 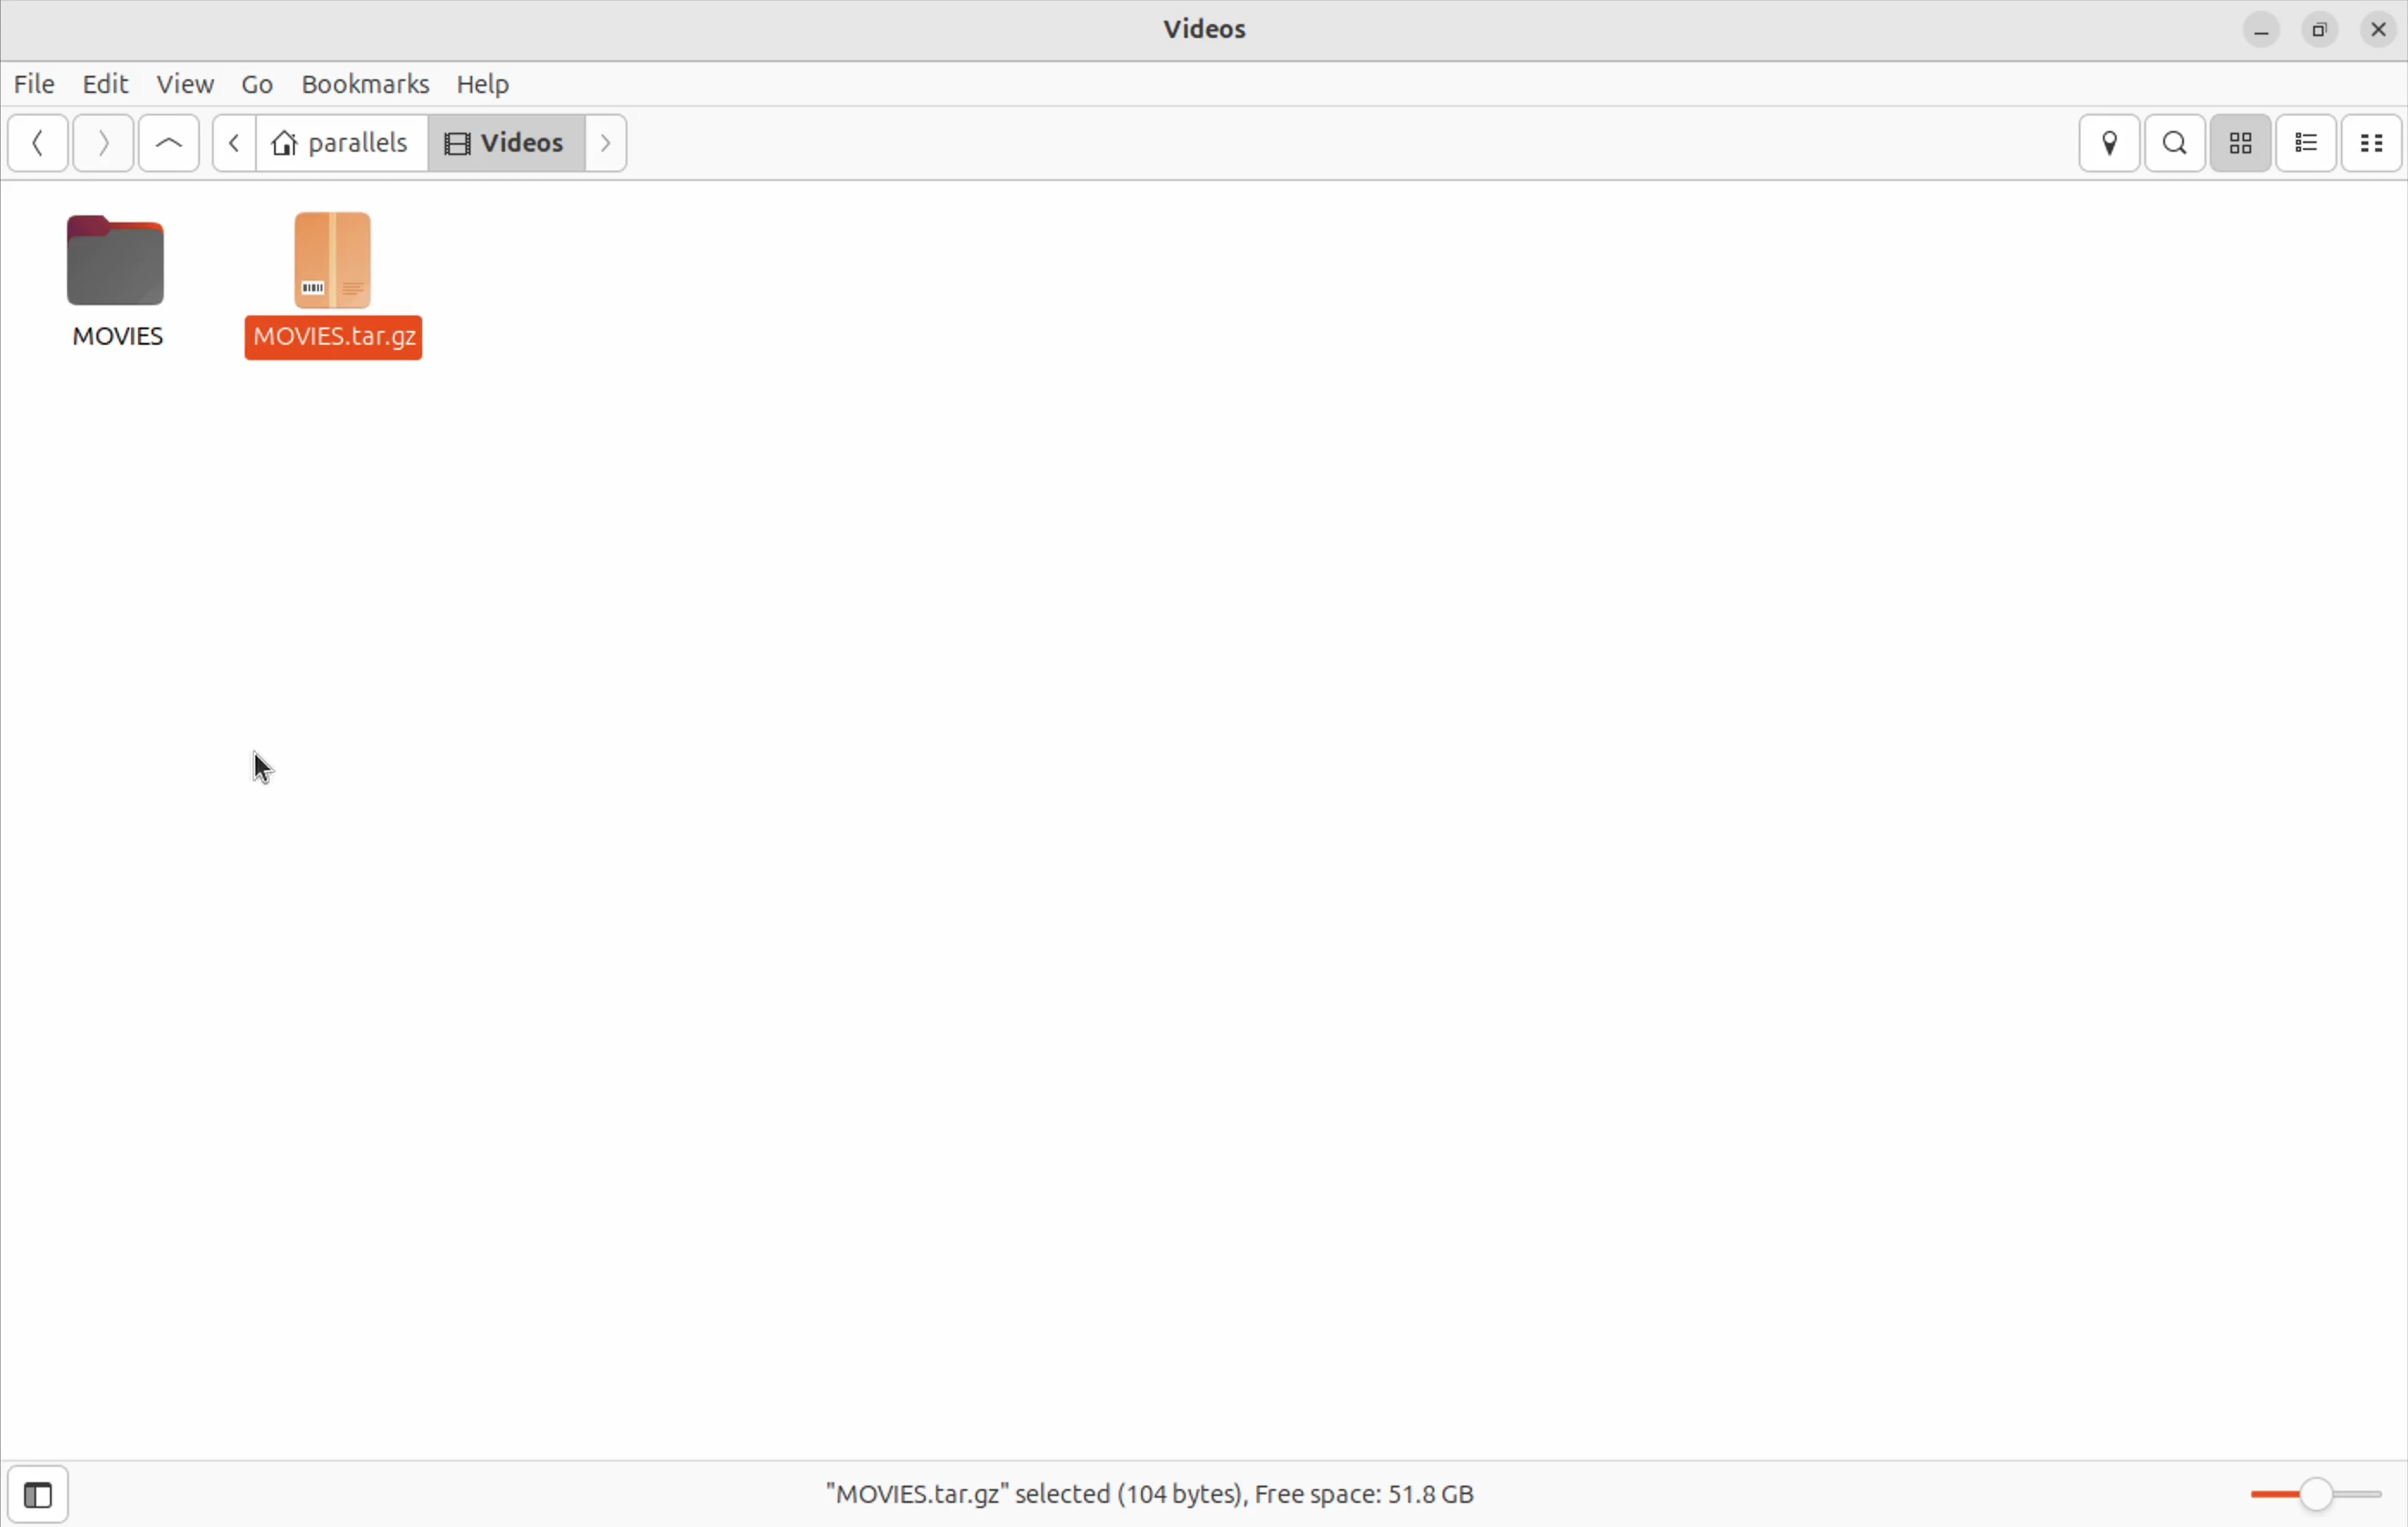 What do you see at coordinates (1164, 1495) in the screenshot?
I see `free spaces` at bounding box center [1164, 1495].